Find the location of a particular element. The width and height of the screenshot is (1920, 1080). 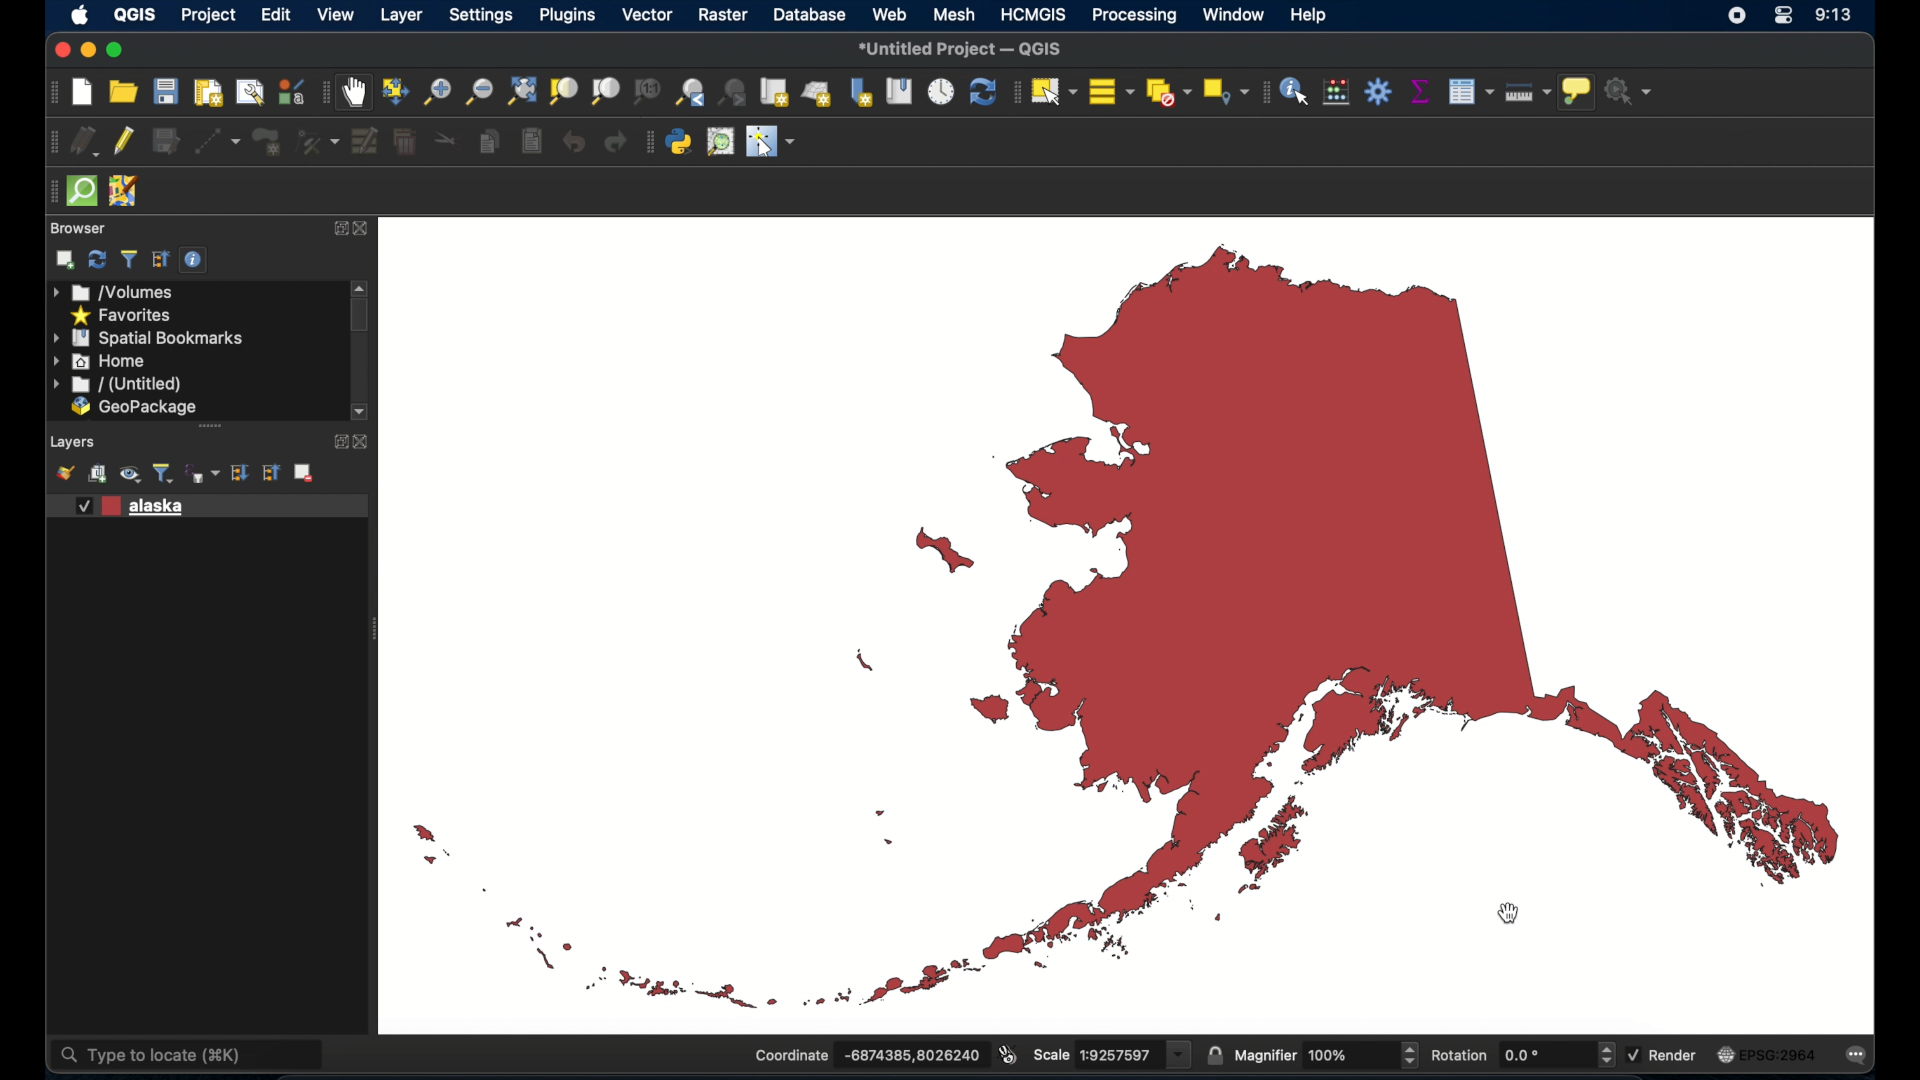

untitled is located at coordinates (118, 385).